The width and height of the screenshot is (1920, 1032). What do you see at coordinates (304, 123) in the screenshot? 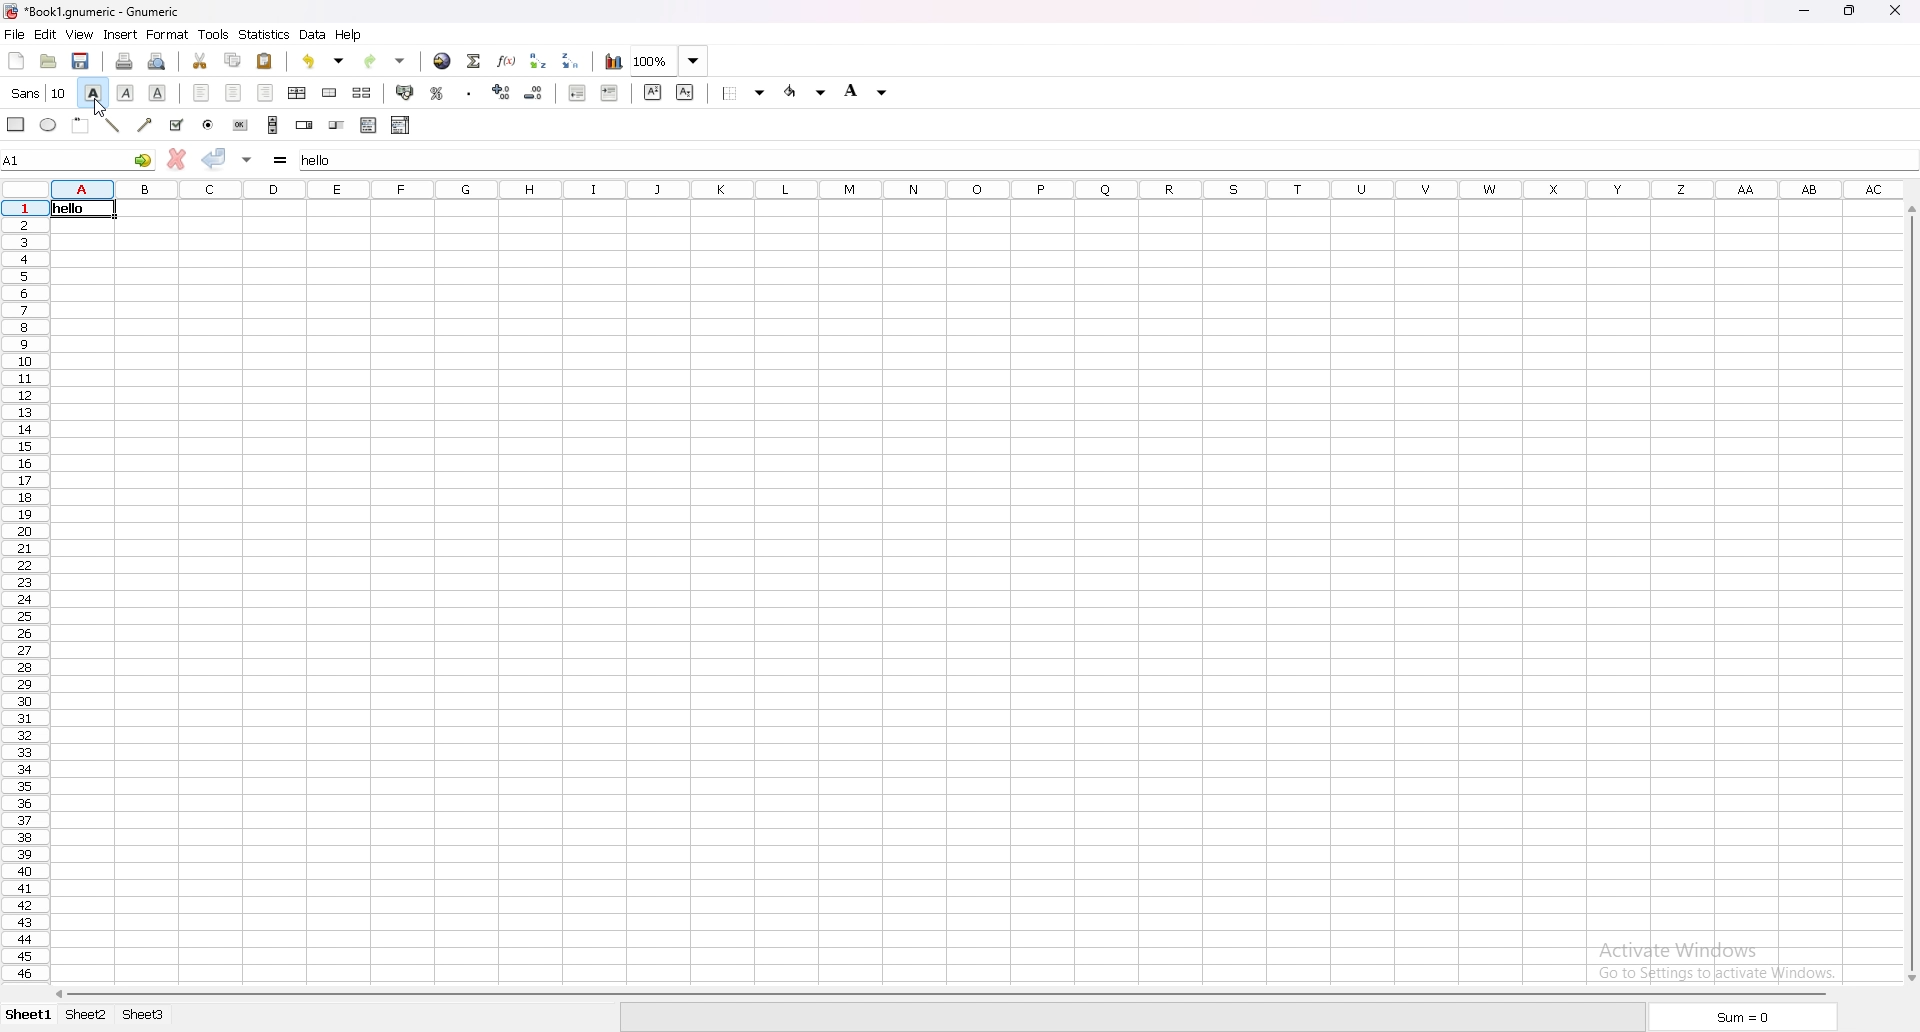
I see `spin button` at bounding box center [304, 123].